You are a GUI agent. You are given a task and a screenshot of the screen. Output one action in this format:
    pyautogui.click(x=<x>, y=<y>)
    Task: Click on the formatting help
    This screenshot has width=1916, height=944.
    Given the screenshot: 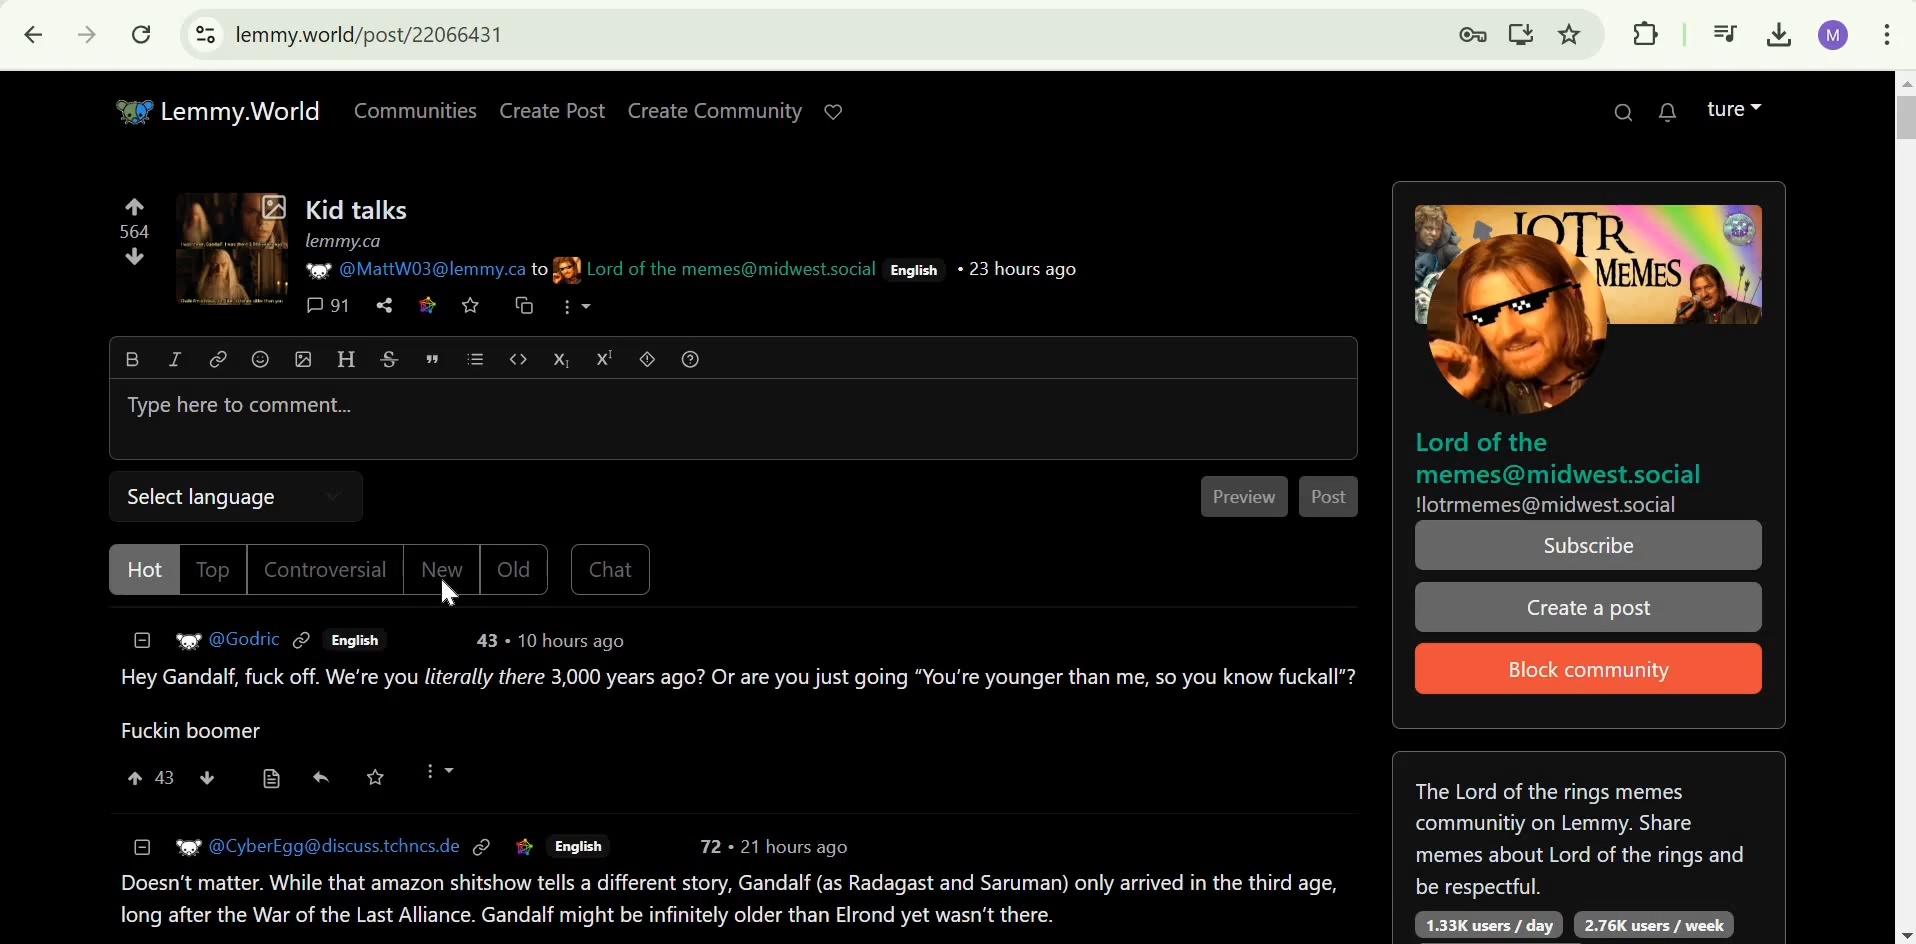 What is the action you would take?
    pyautogui.click(x=691, y=357)
    